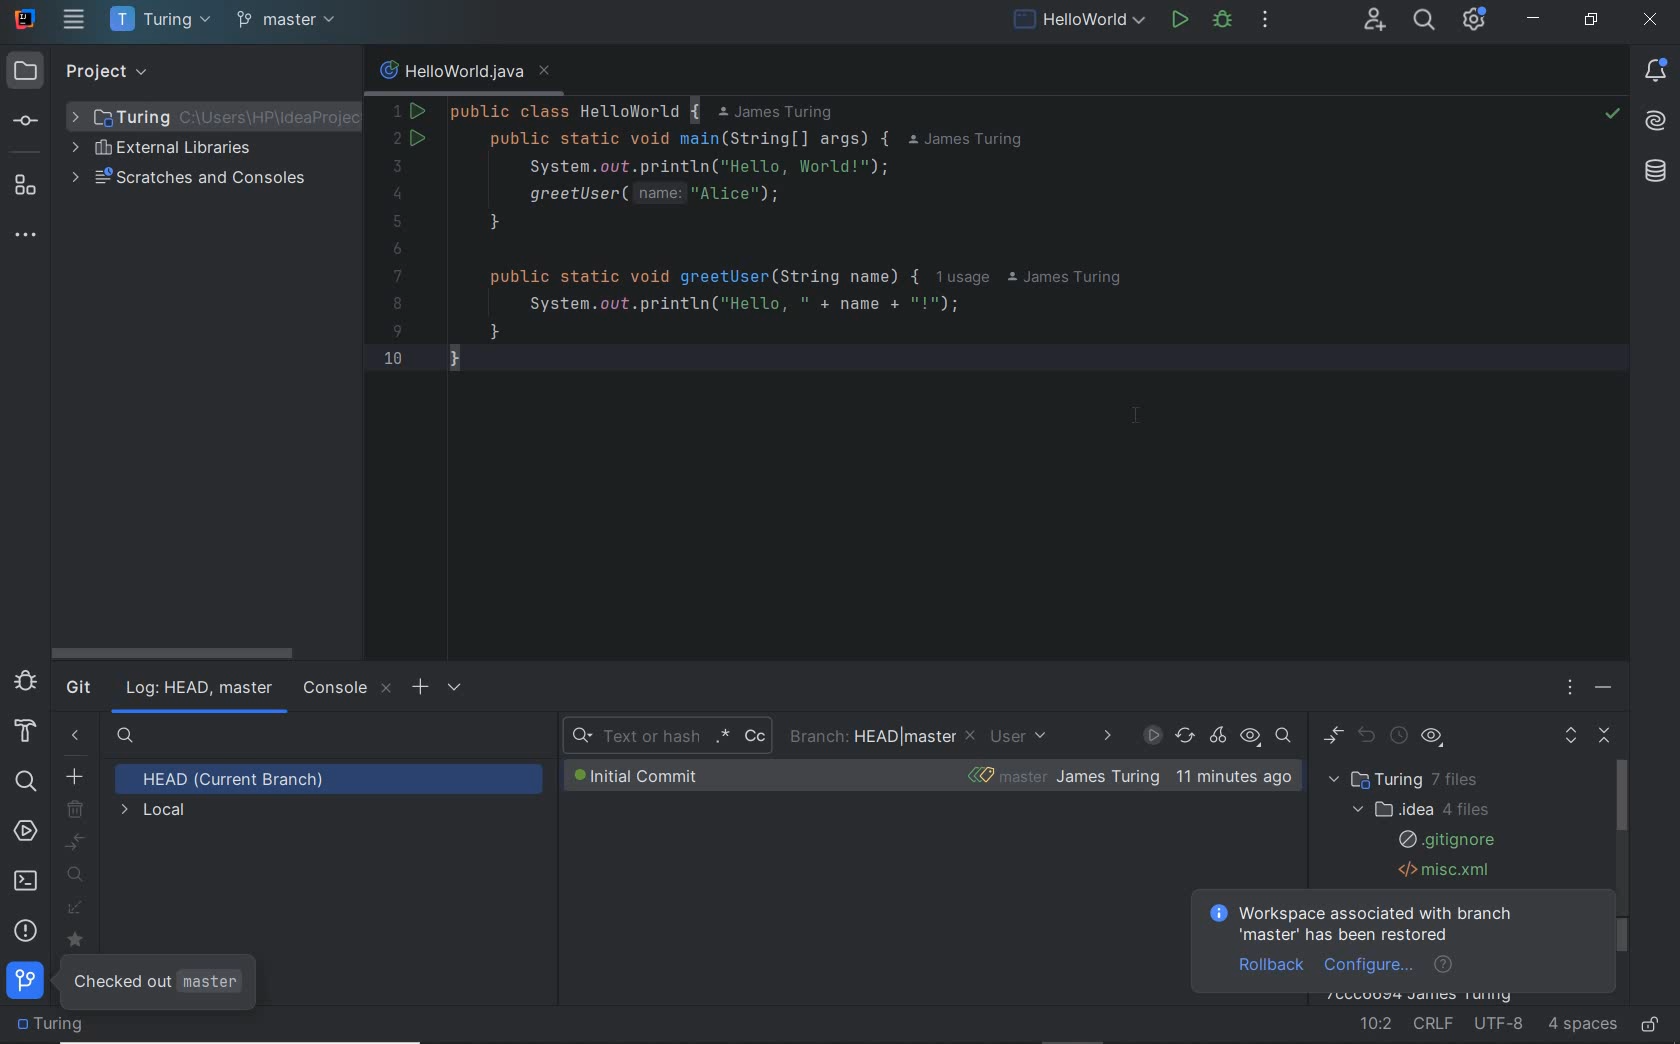 This screenshot has height=1044, width=1680. What do you see at coordinates (1604, 692) in the screenshot?
I see `HIDE` at bounding box center [1604, 692].